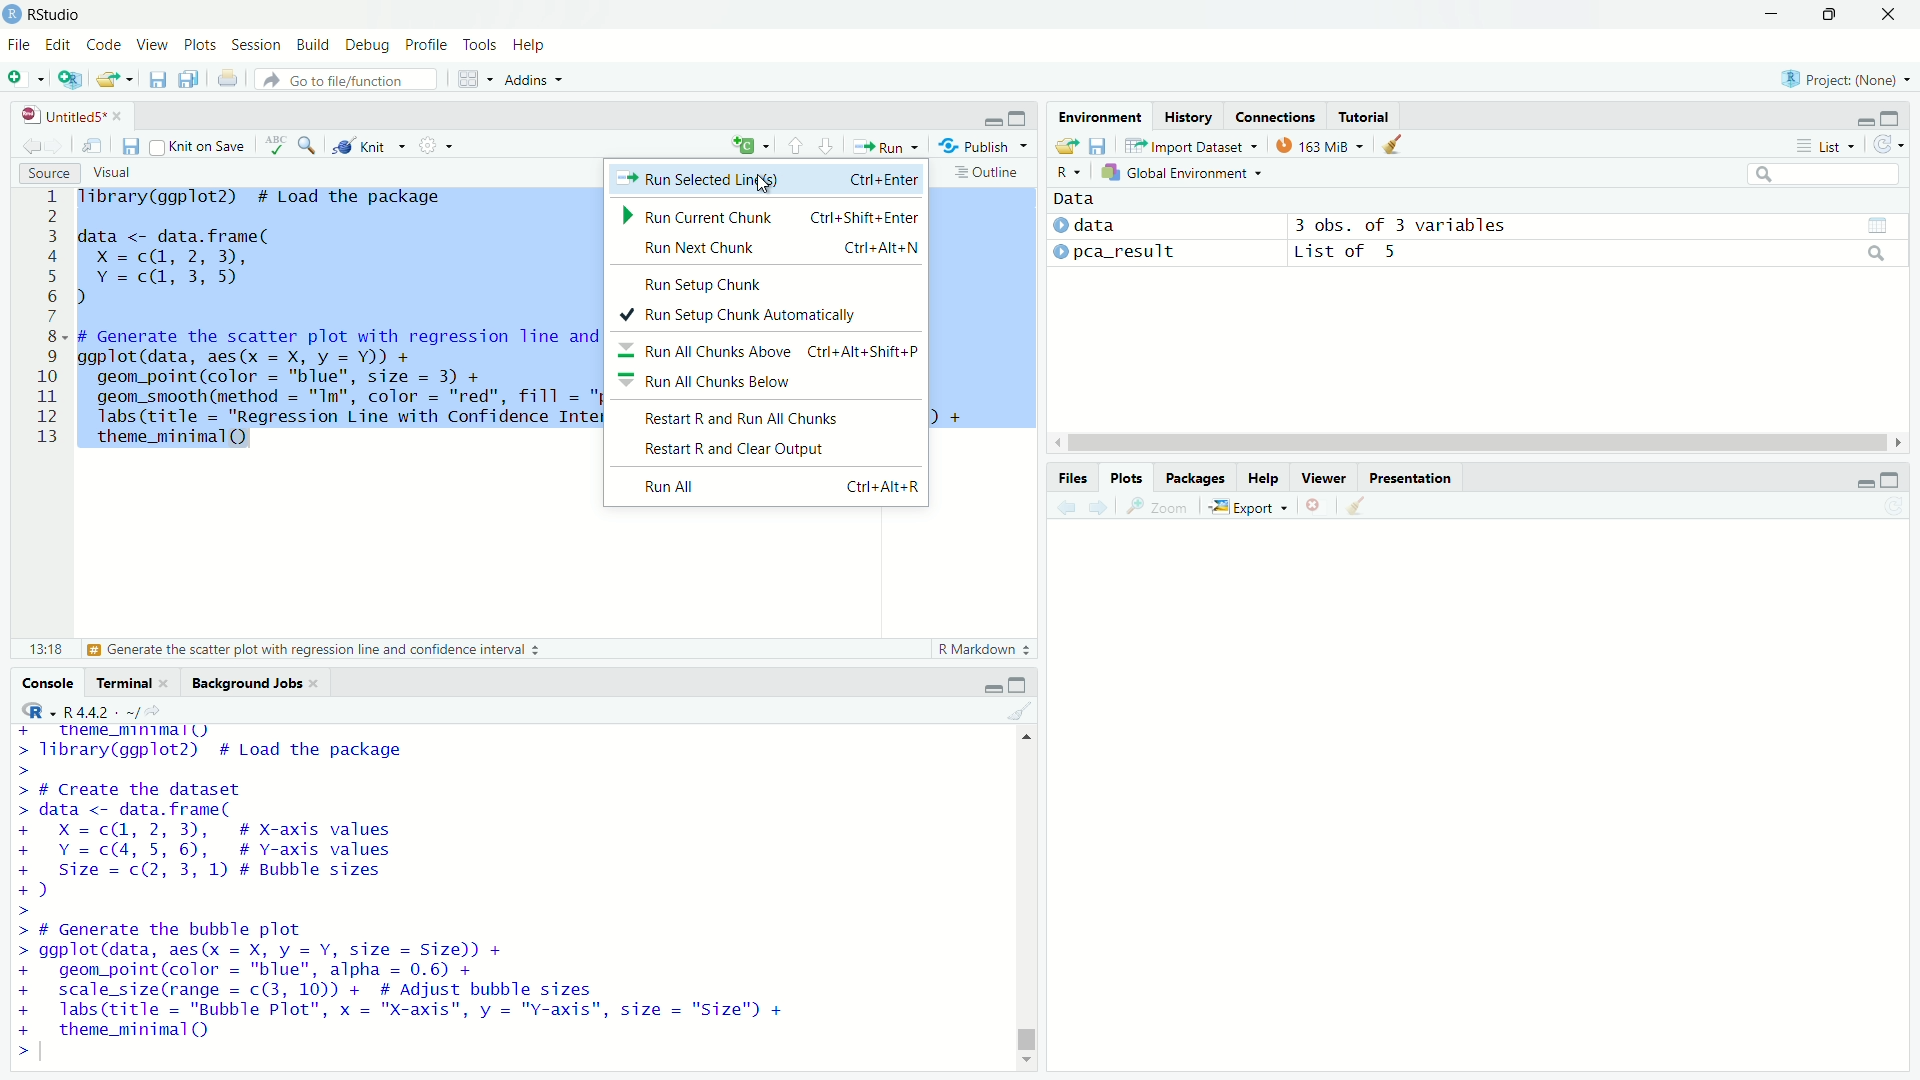  What do you see at coordinates (98, 710) in the screenshot?
I see `R4.4.2. ~` at bounding box center [98, 710].